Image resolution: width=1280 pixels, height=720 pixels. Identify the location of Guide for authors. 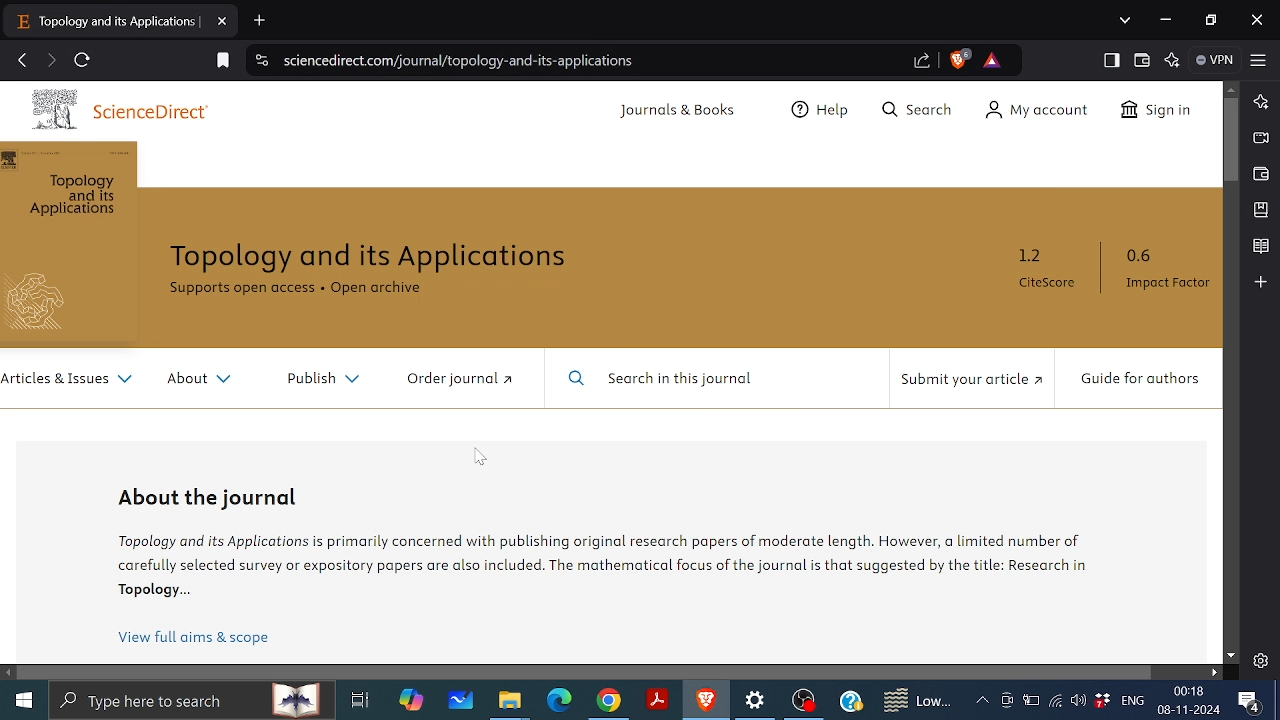
(1147, 382).